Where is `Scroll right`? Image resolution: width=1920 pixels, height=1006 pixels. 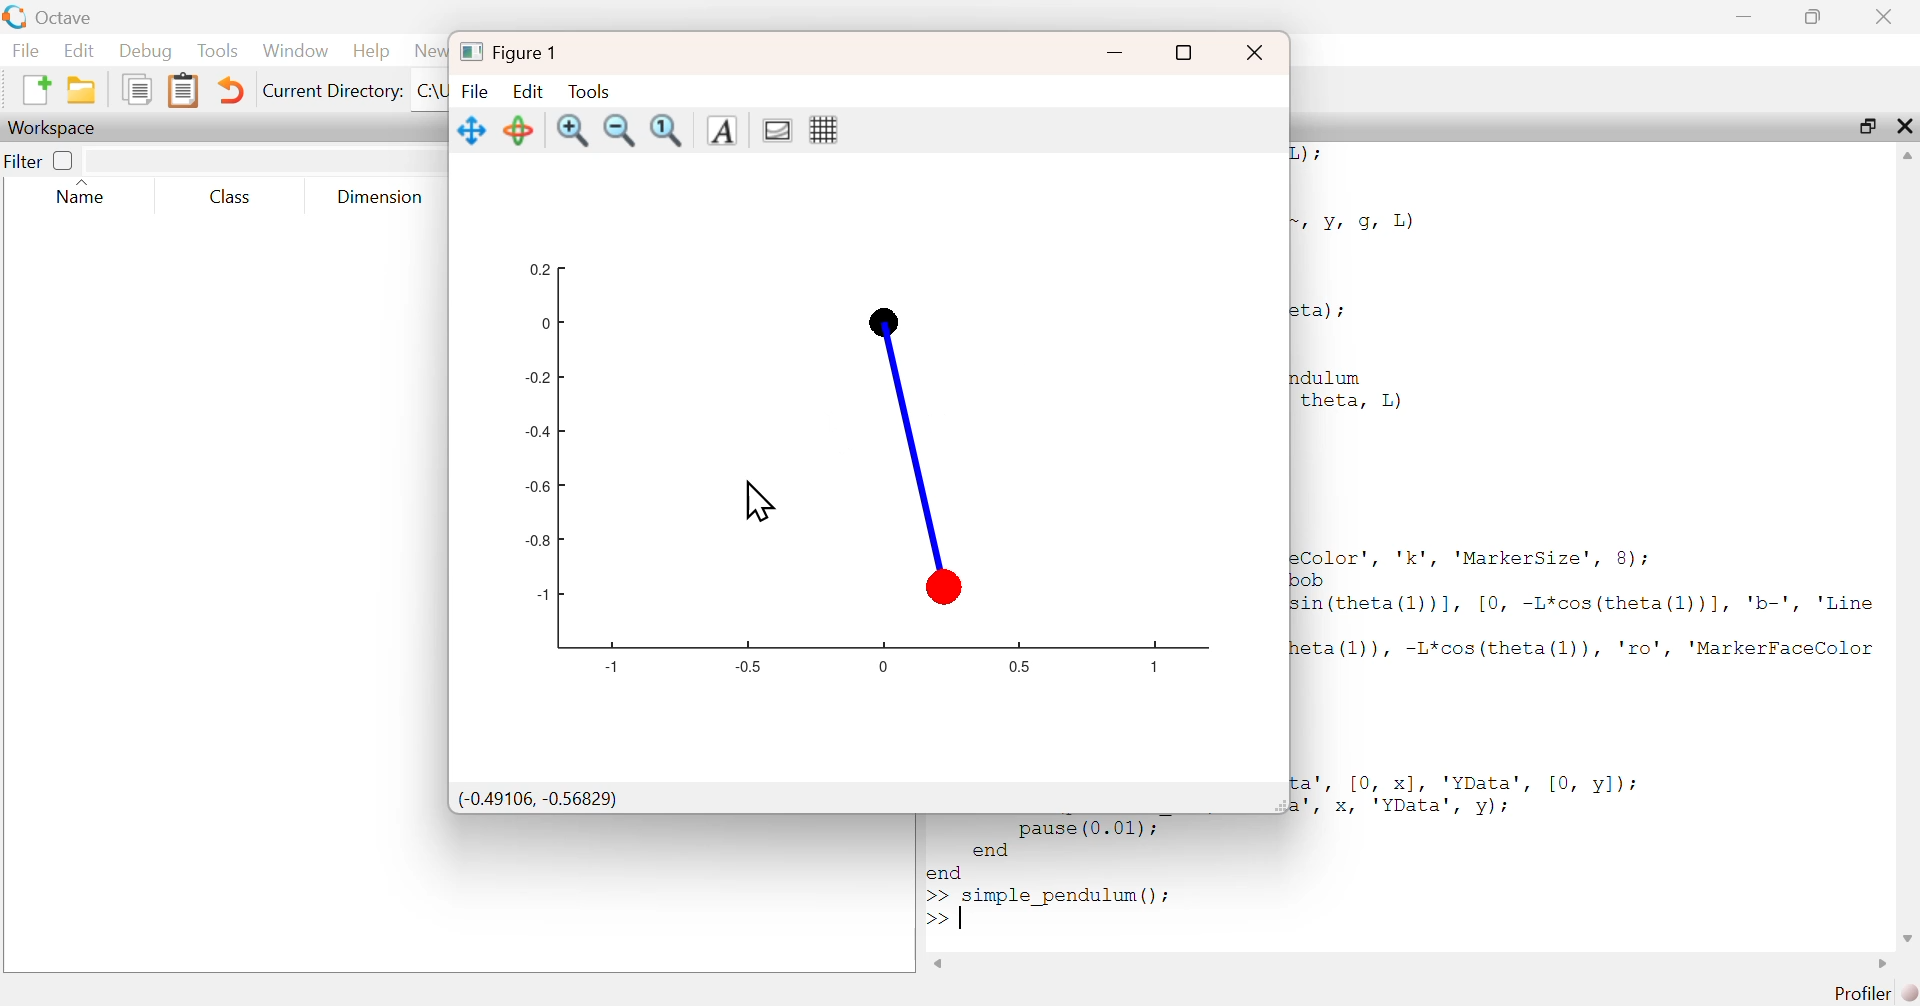 Scroll right is located at coordinates (1877, 966).